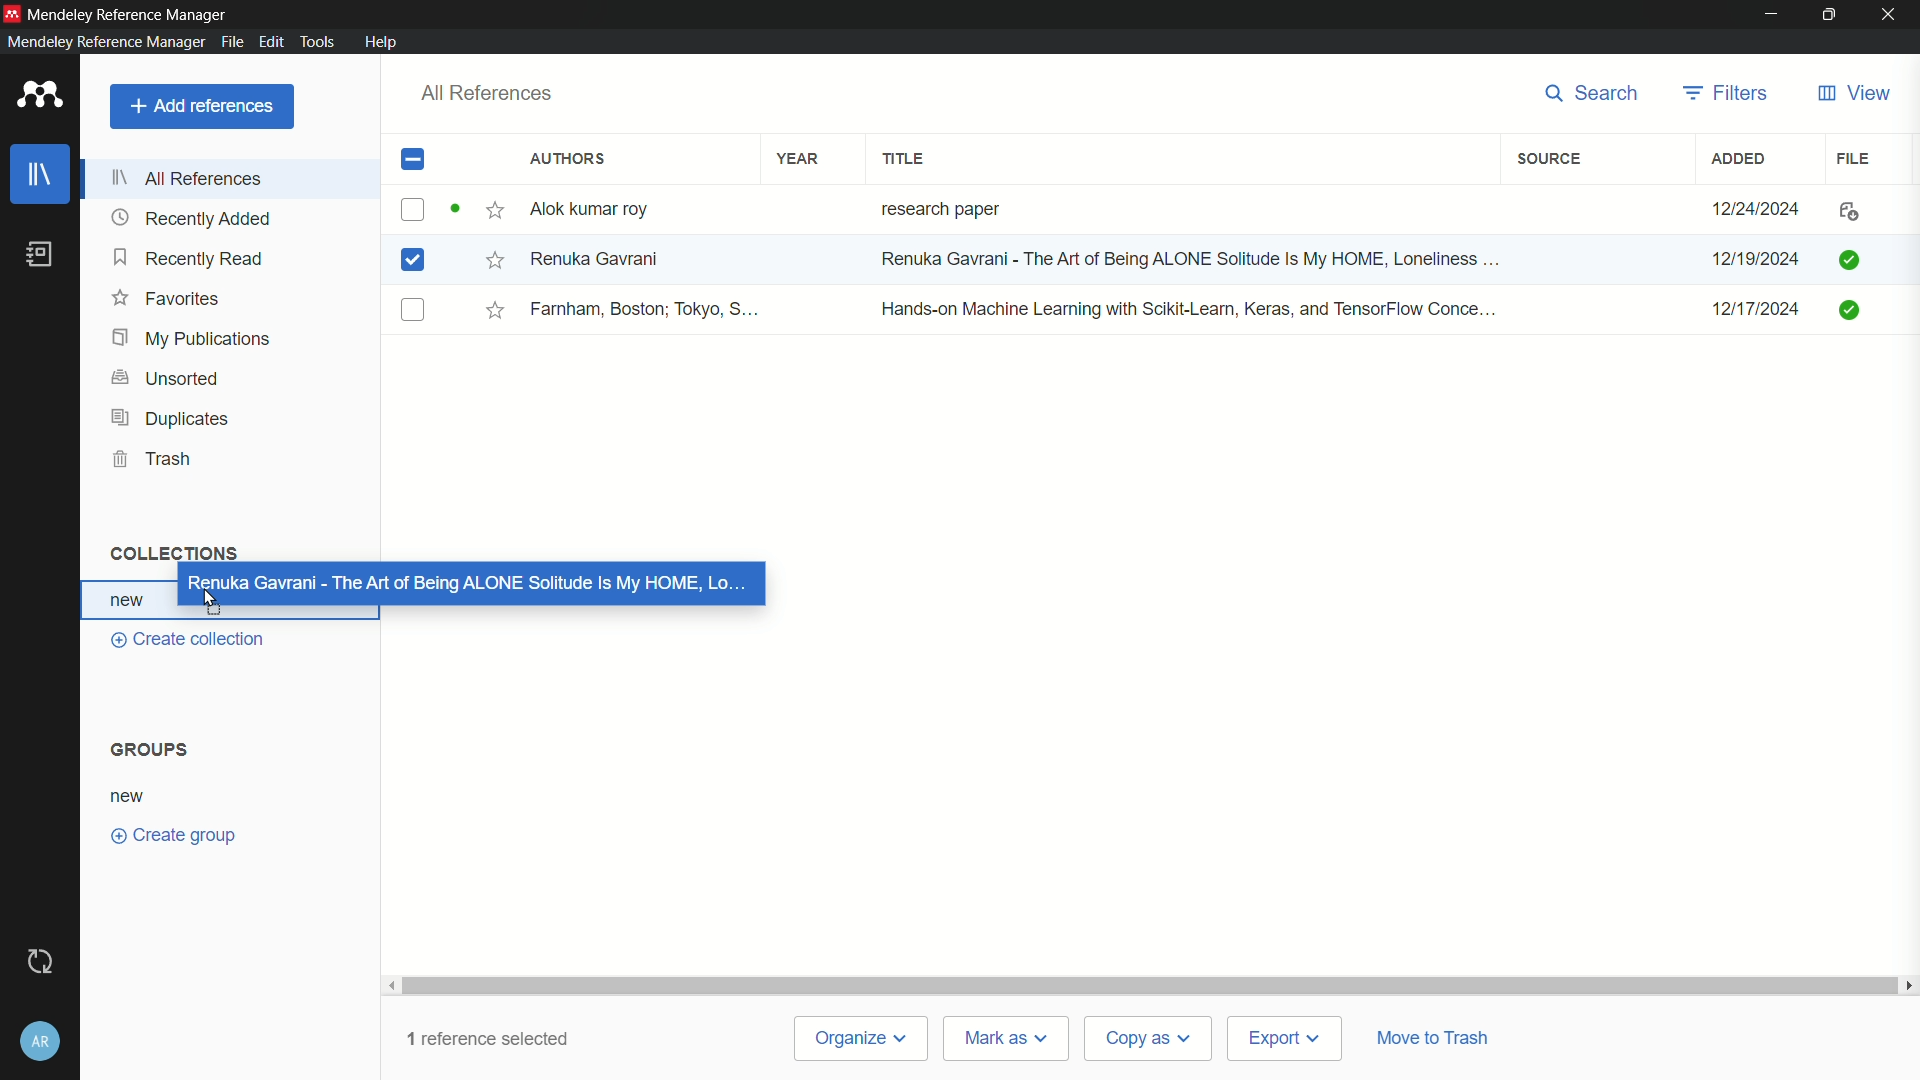 The image size is (1920, 1080). Describe the element at coordinates (382, 41) in the screenshot. I see `help menu` at that location.